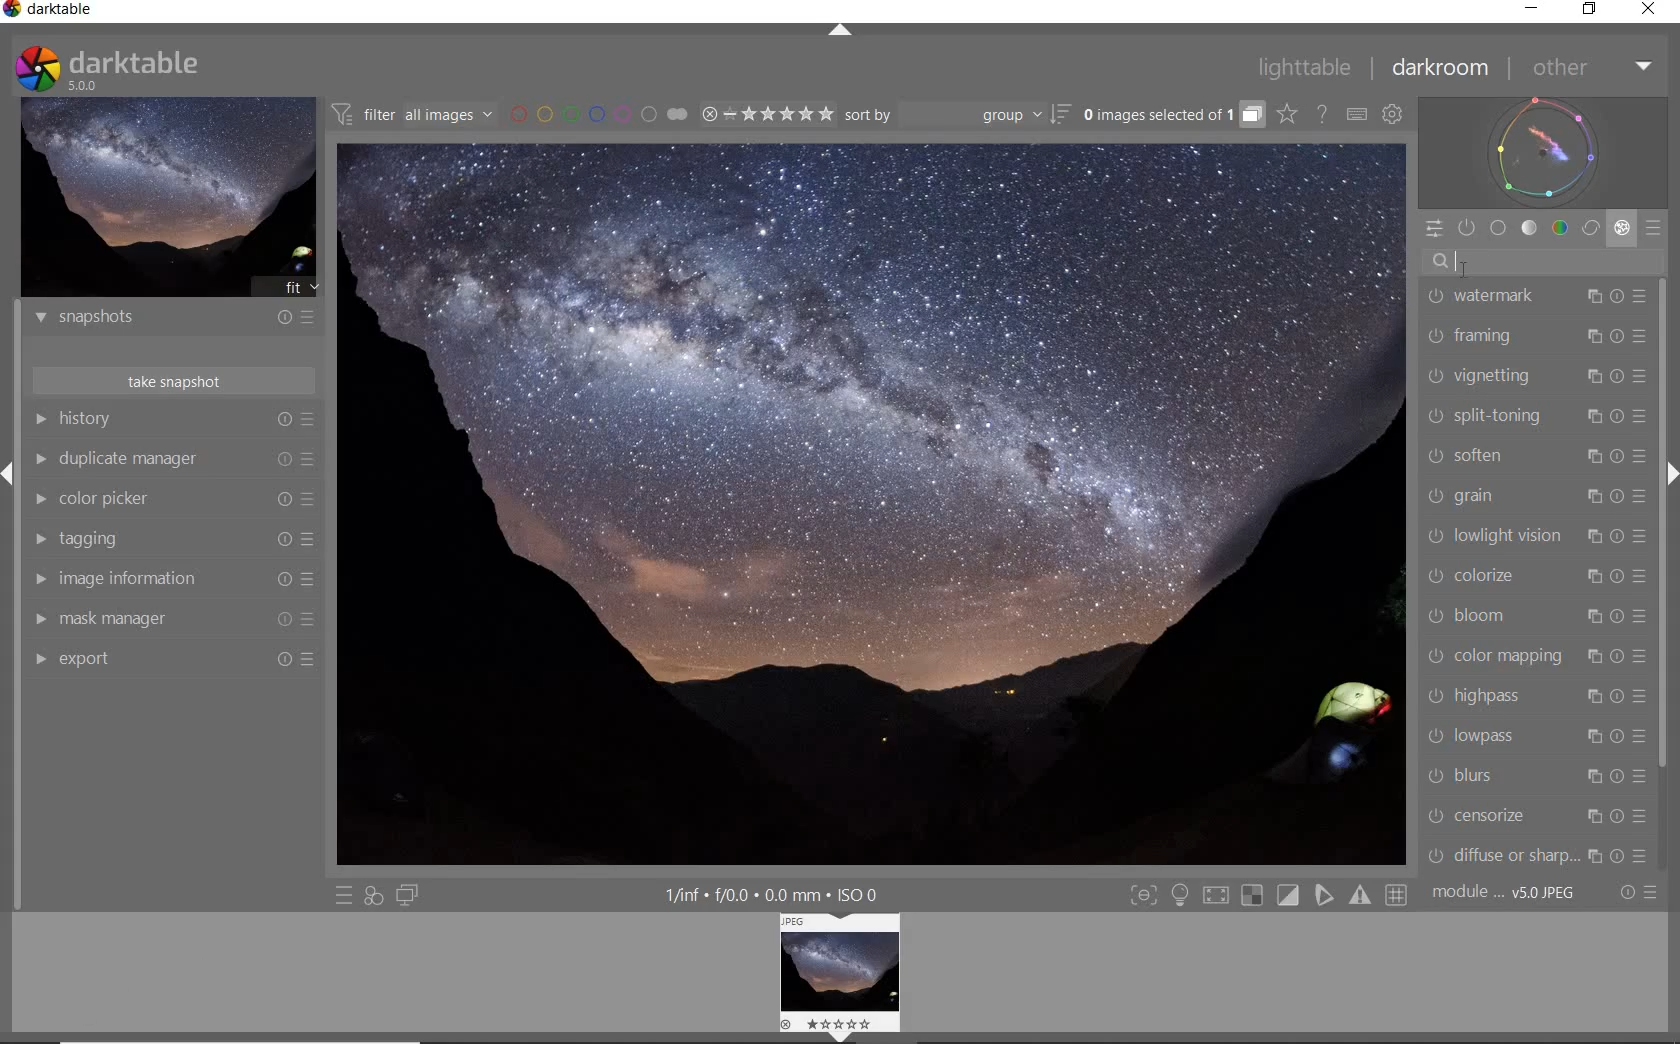 This screenshot has height=1044, width=1680. Describe the element at coordinates (12, 13) in the screenshot. I see `darktable logo` at that location.